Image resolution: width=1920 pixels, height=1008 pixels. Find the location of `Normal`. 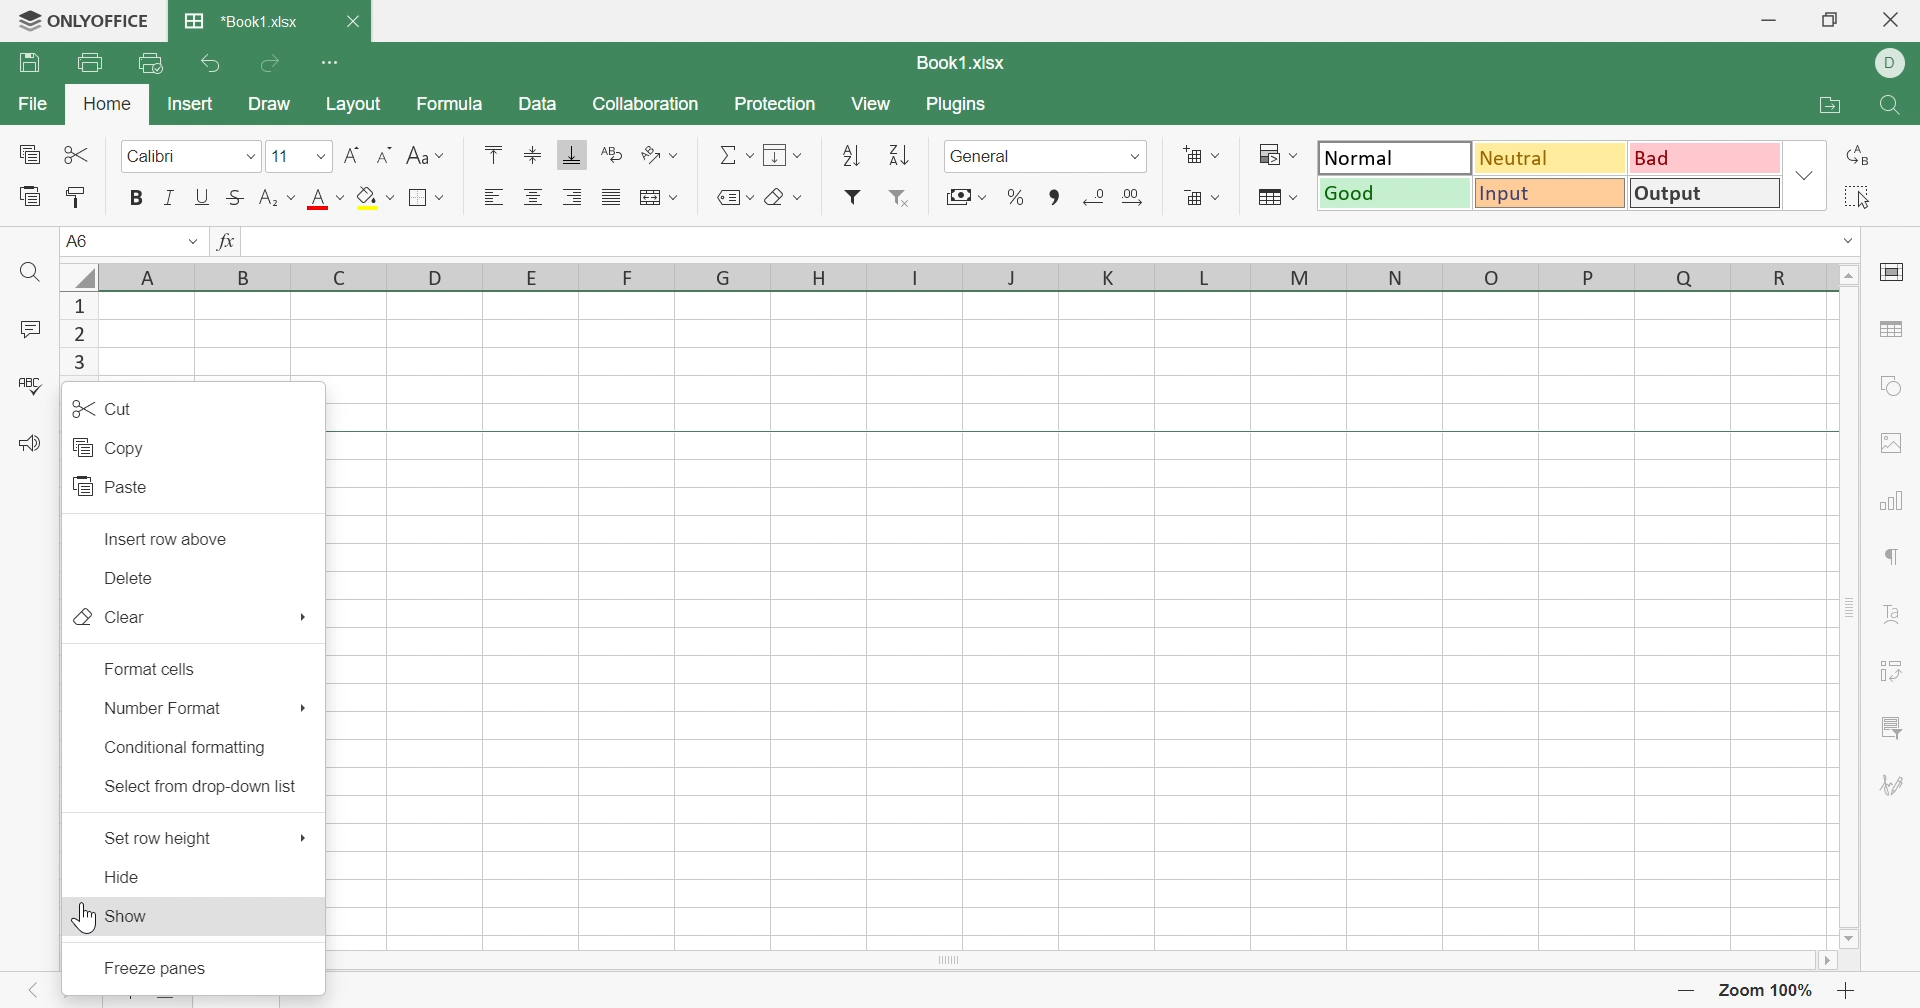

Normal is located at coordinates (1389, 157).